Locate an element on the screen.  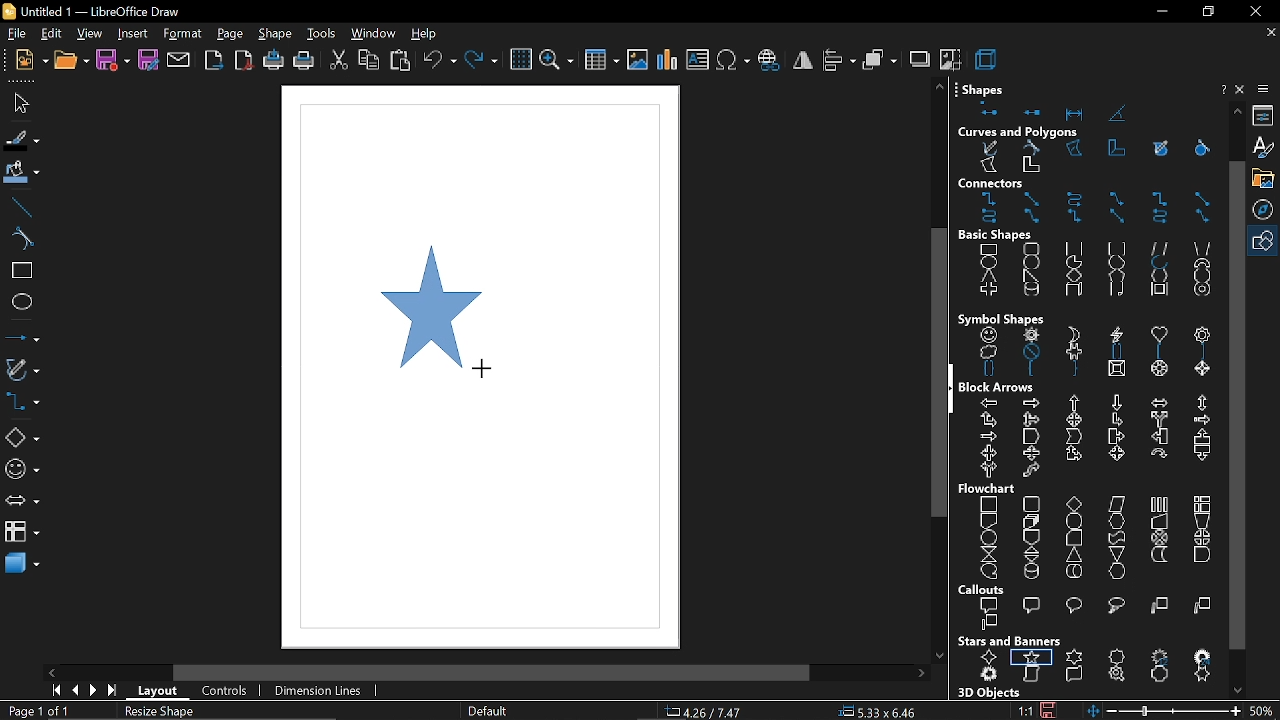
navigator is located at coordinates (1266, 209).